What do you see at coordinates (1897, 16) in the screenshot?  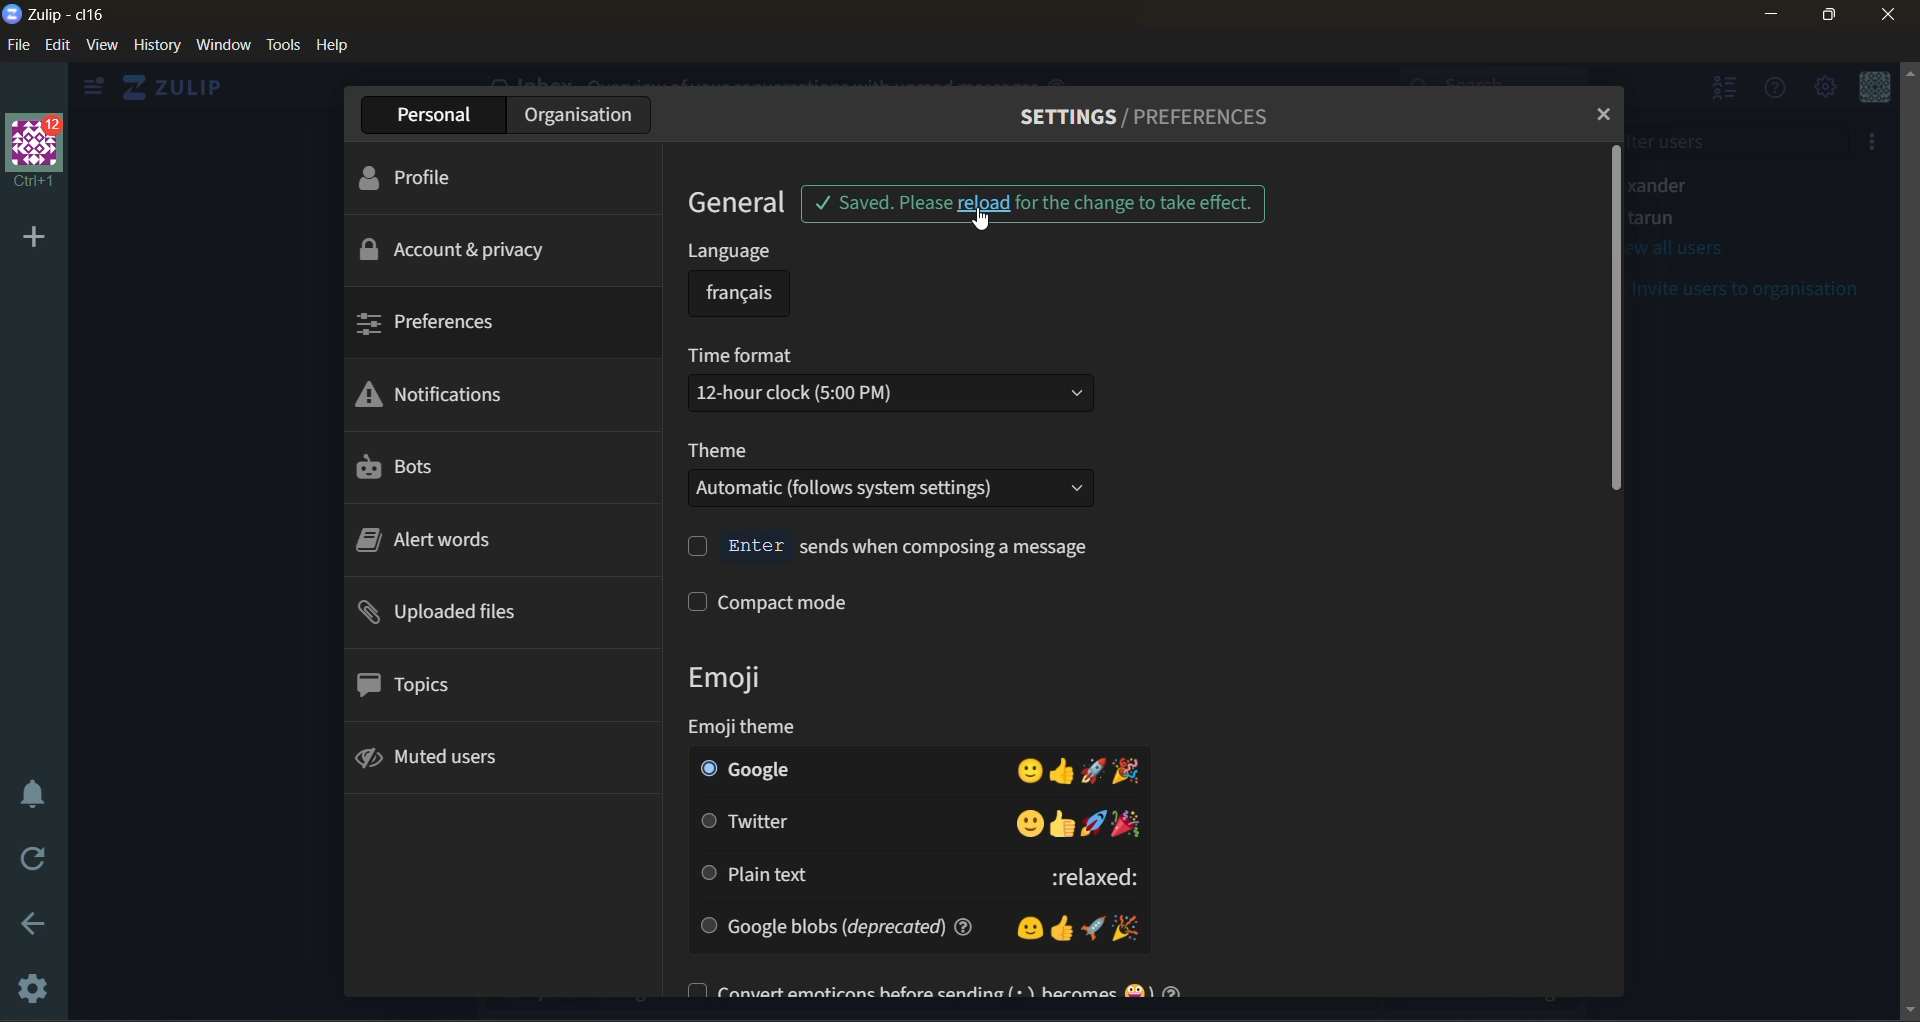 I see `close` at bounding box center [1897, 16].